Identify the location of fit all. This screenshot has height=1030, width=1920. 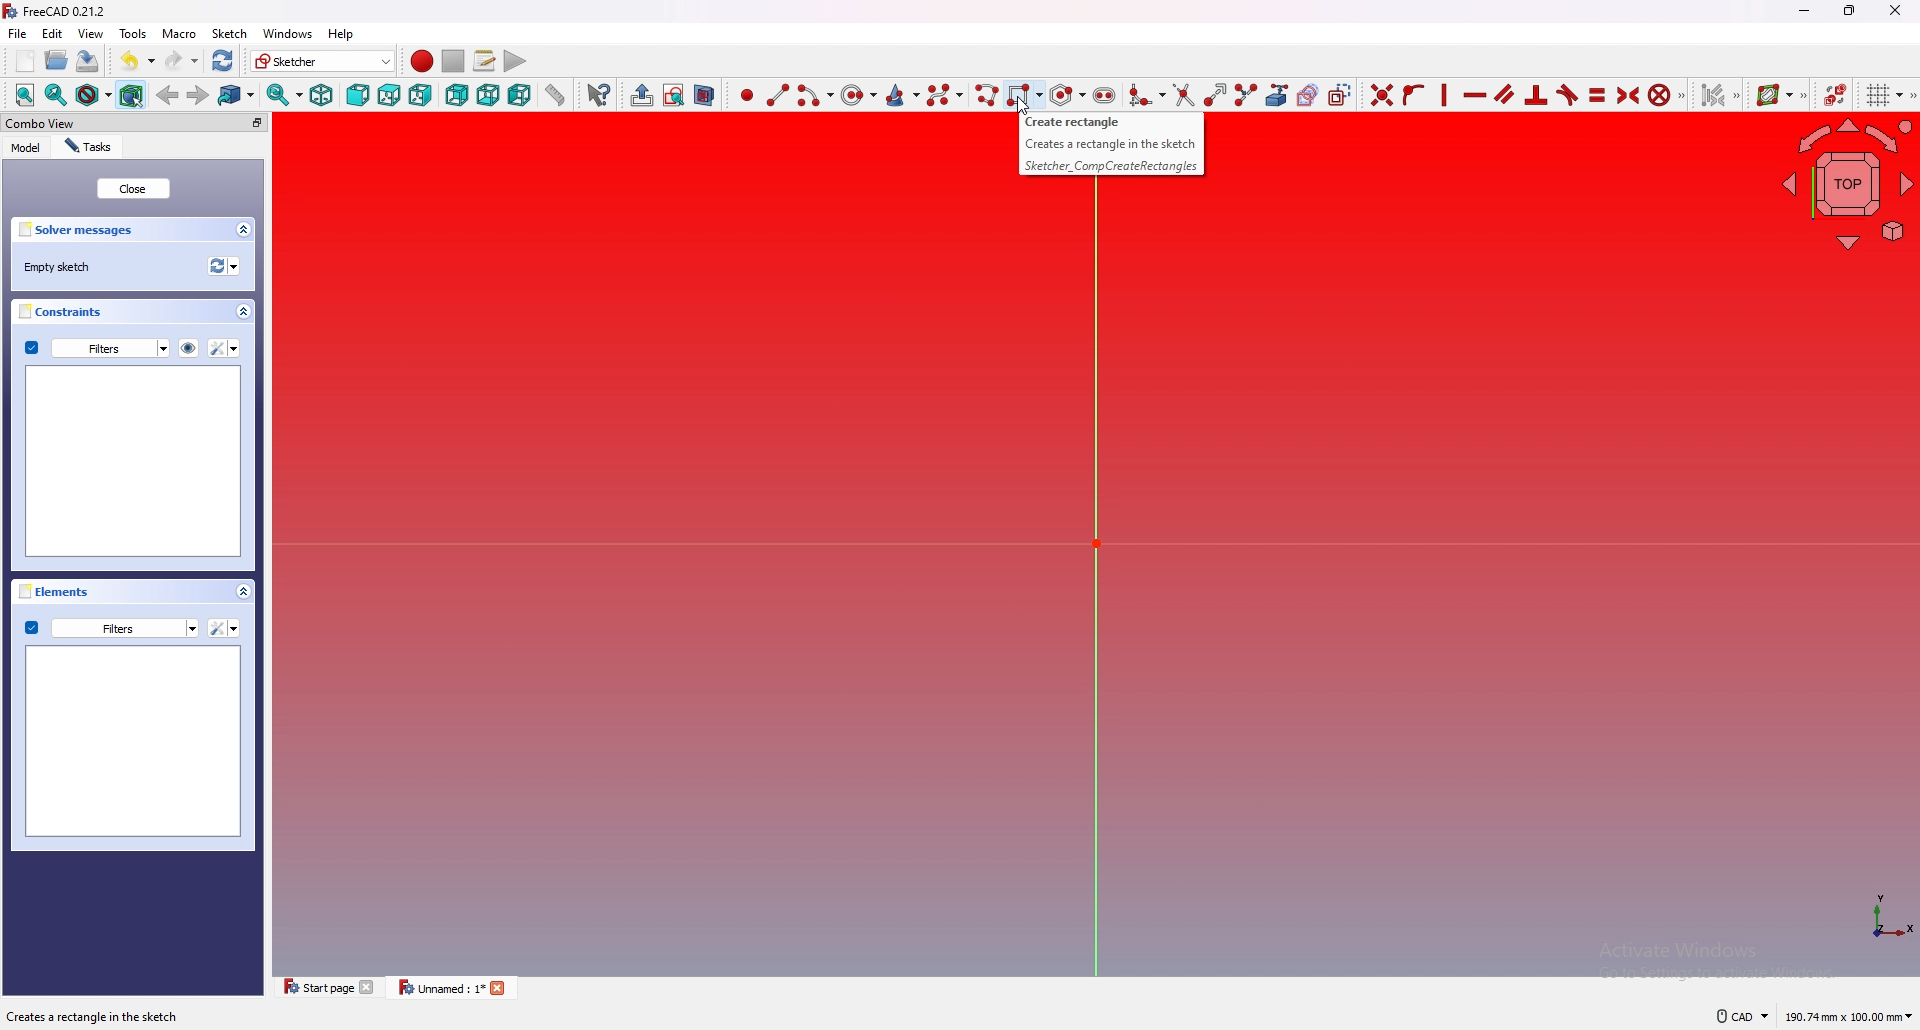
(24, 95).